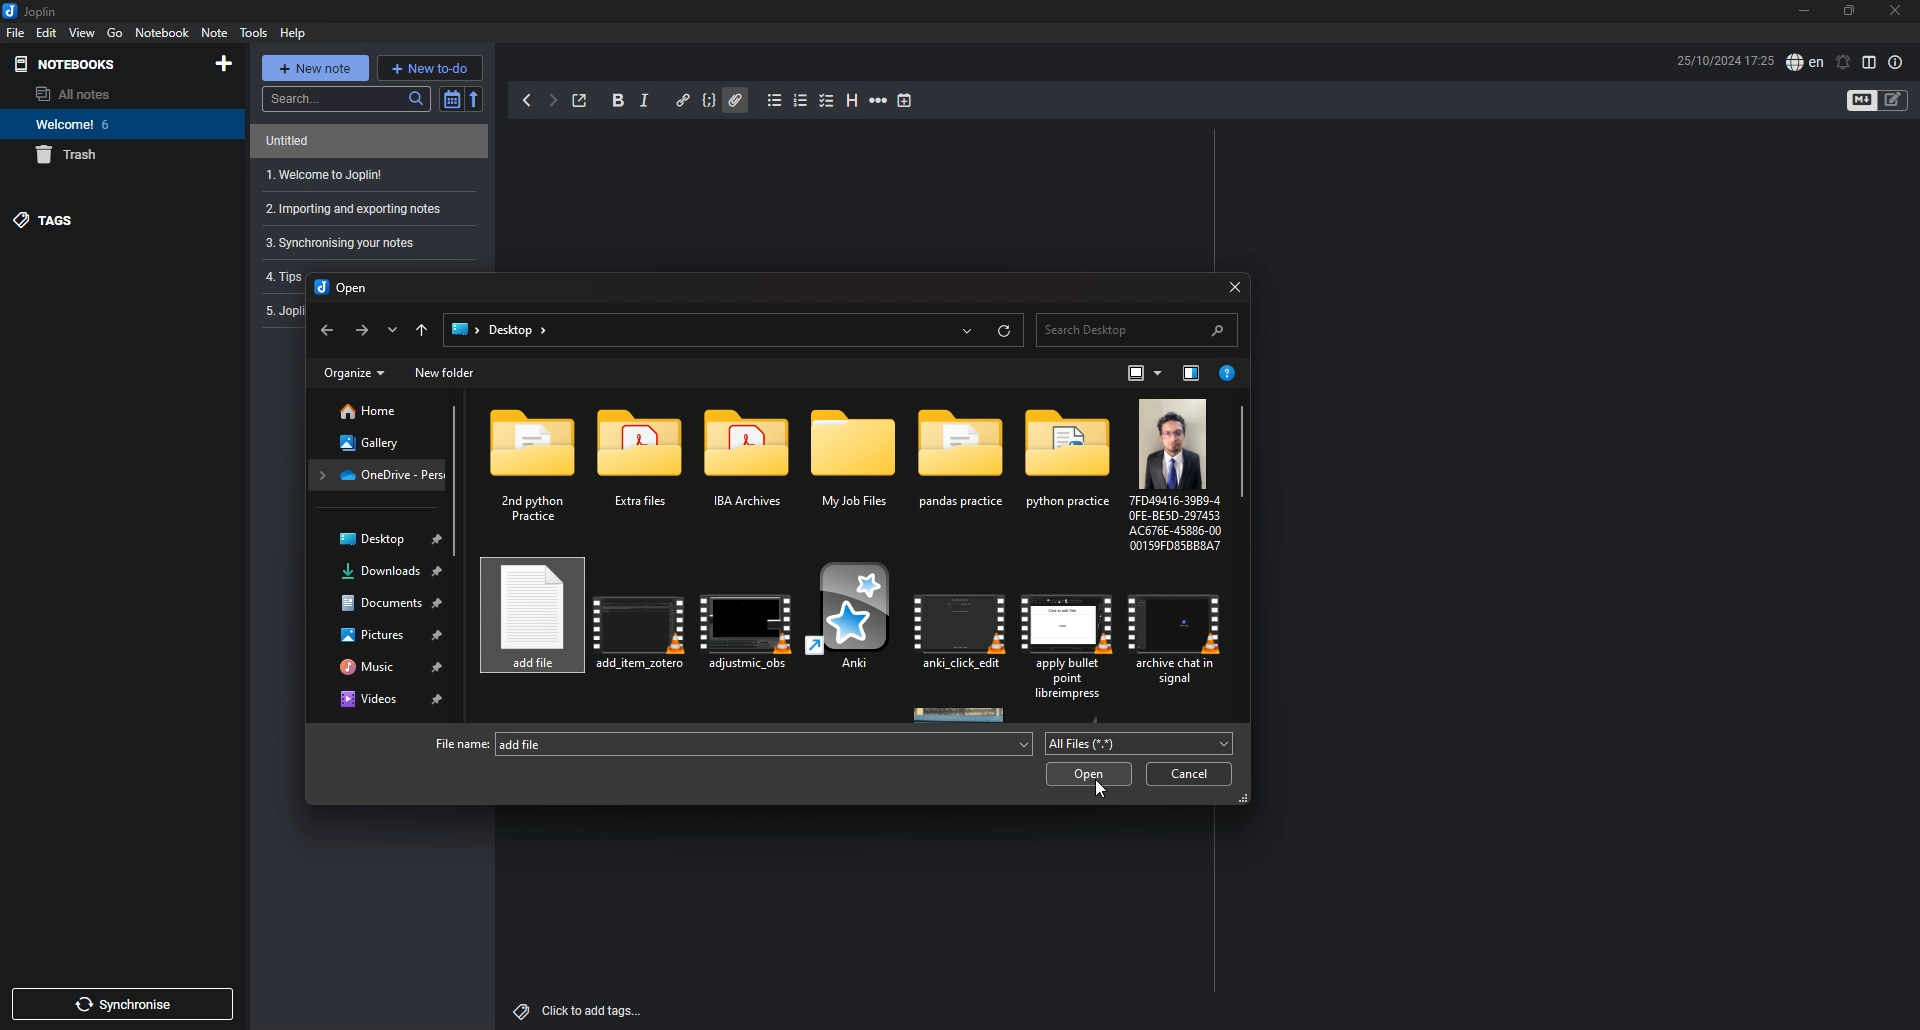  I want to click on search bar, so click(346, 99).